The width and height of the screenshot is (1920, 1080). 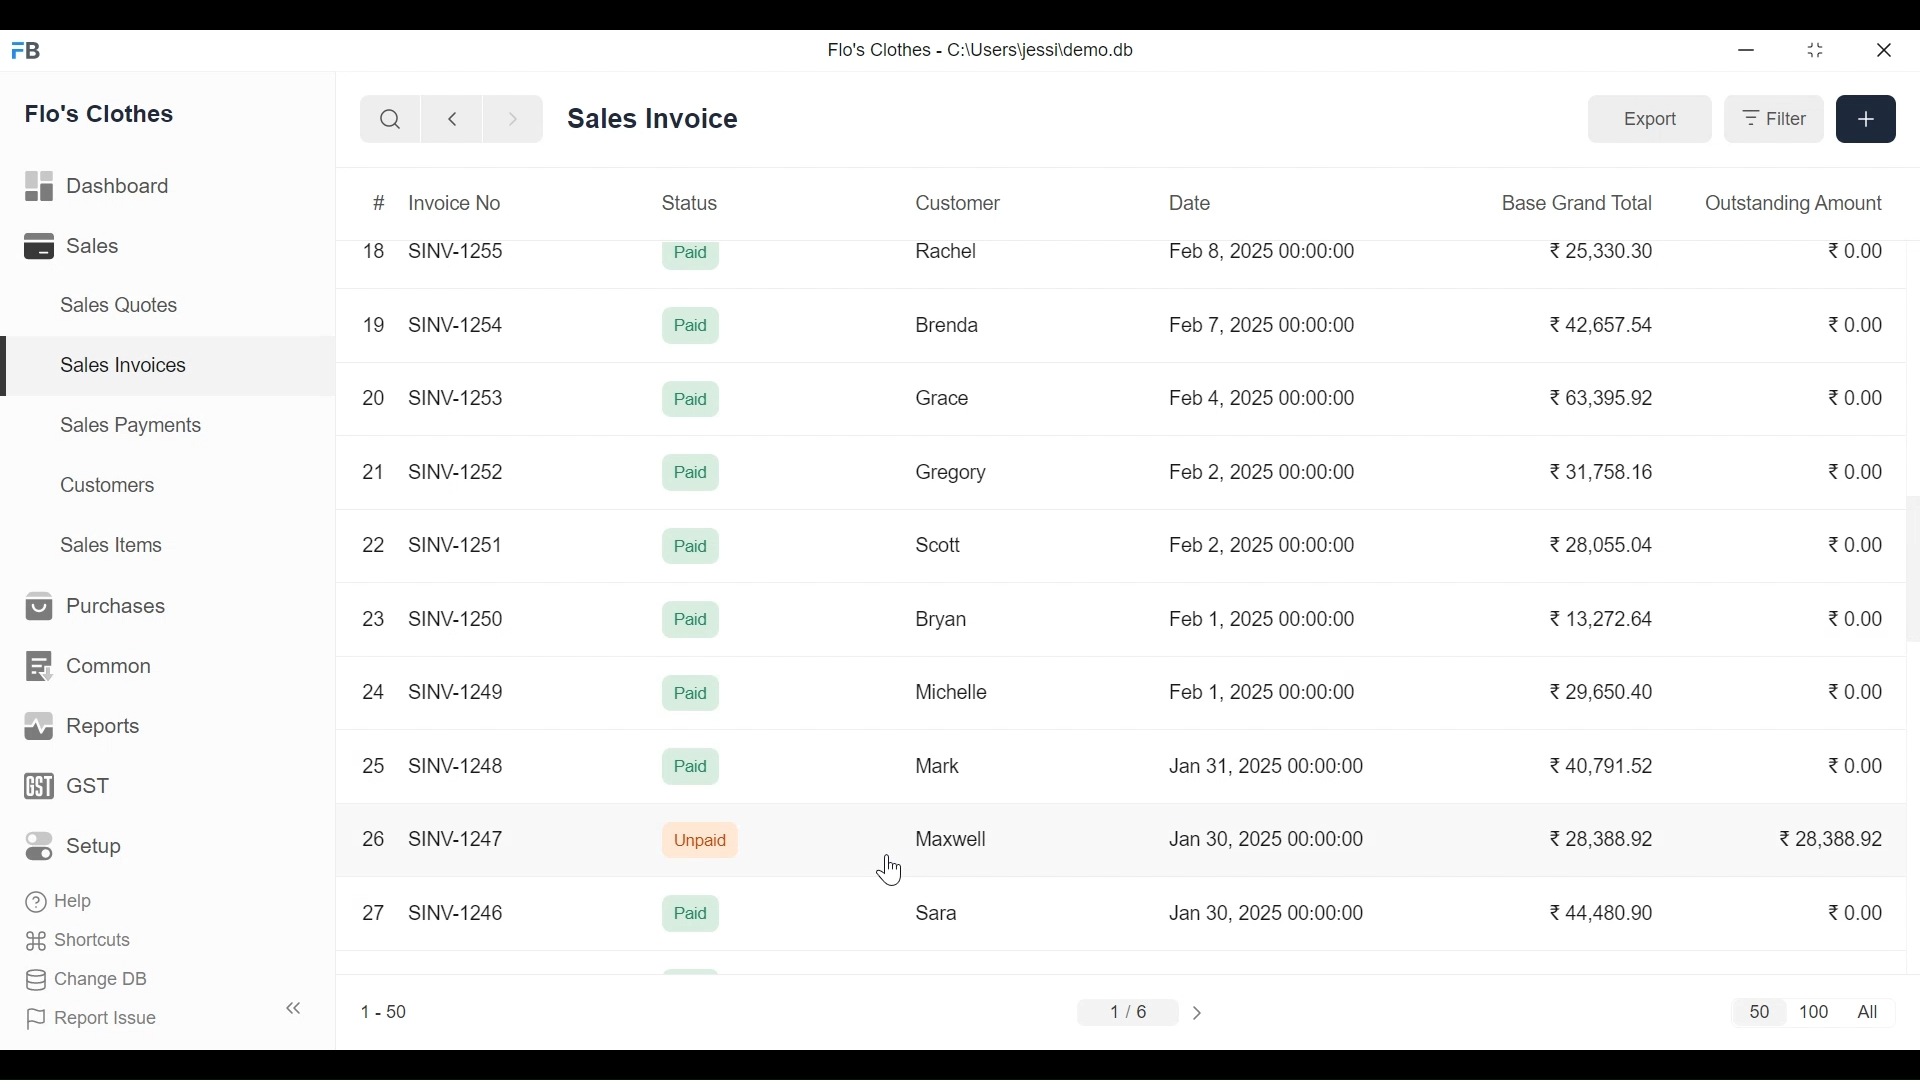 What do you see at coordinates (1860, 546) in the screenshot?
I see `0.00` at bounding box center [1860, 546].